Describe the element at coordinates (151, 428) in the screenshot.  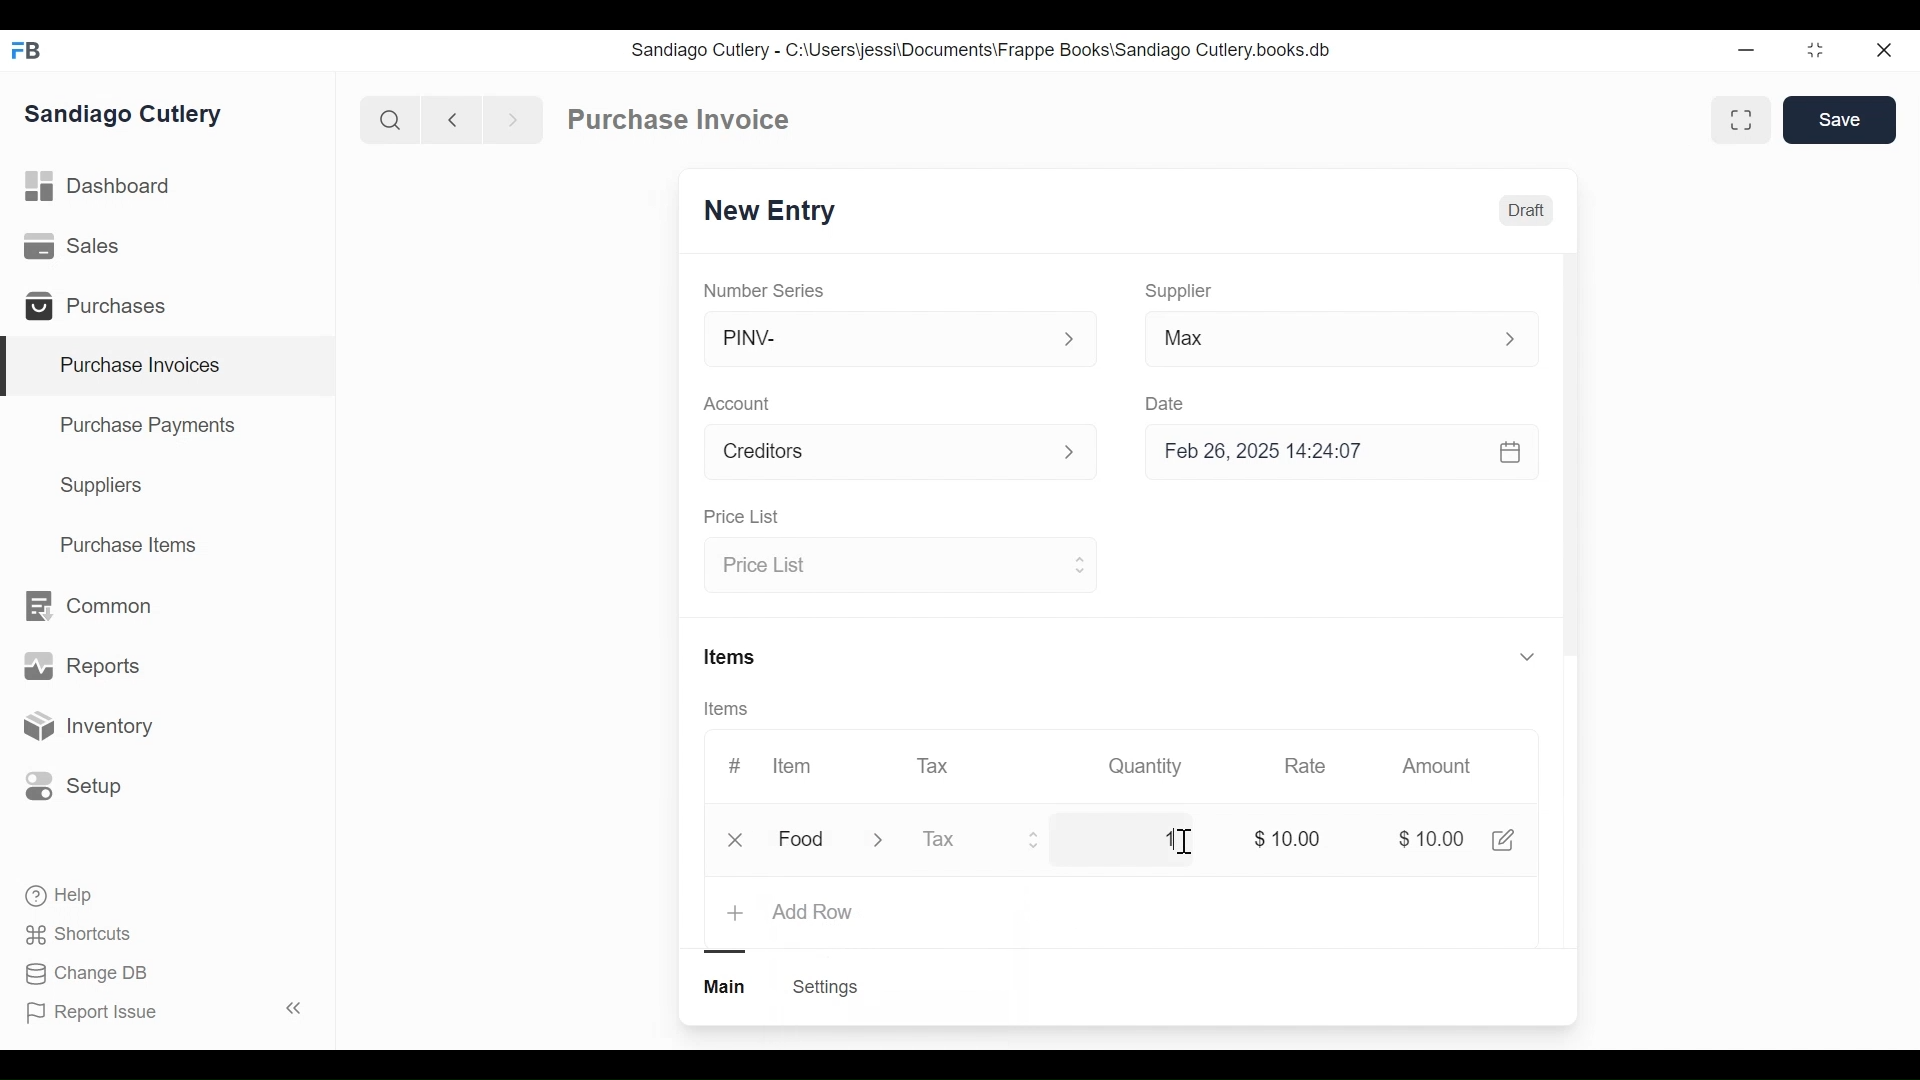
I see `Purchase Payments` at that location.